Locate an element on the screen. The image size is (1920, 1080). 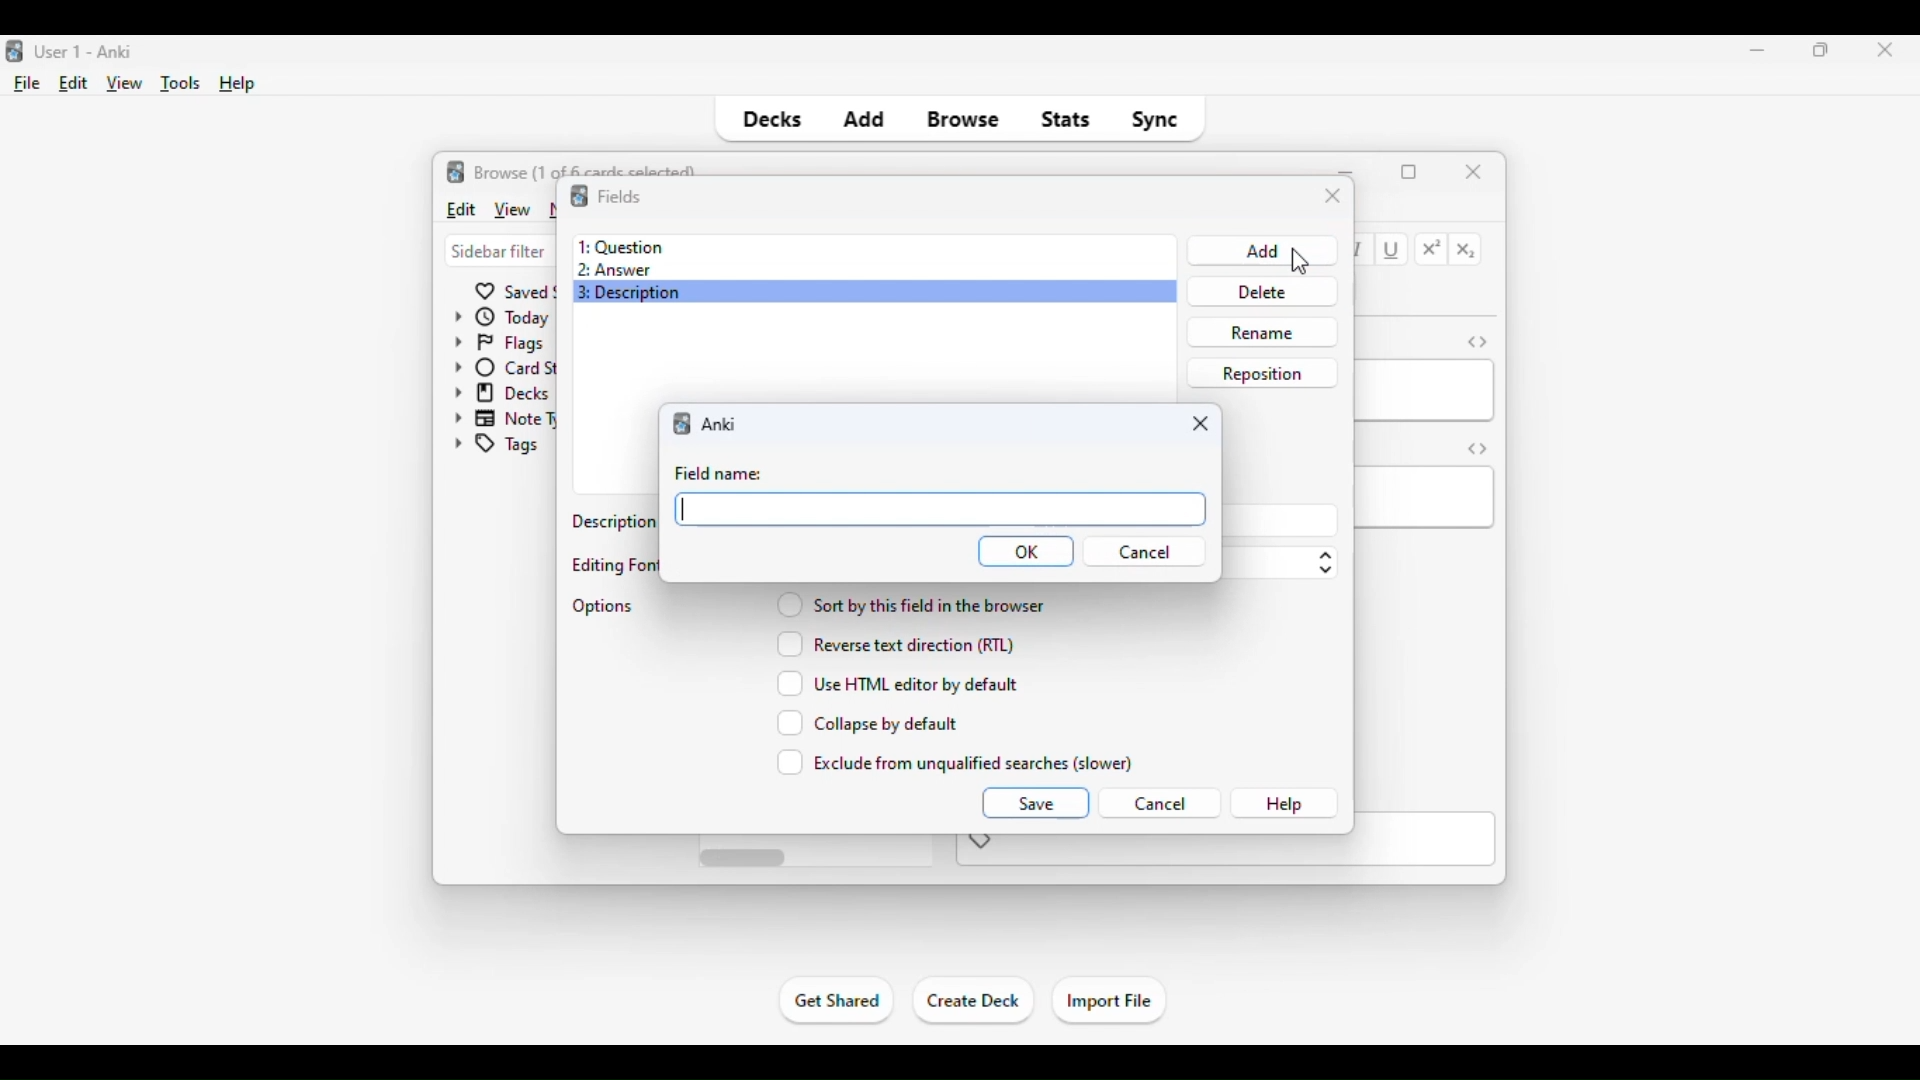
close is located at coordinates (1200, 424).